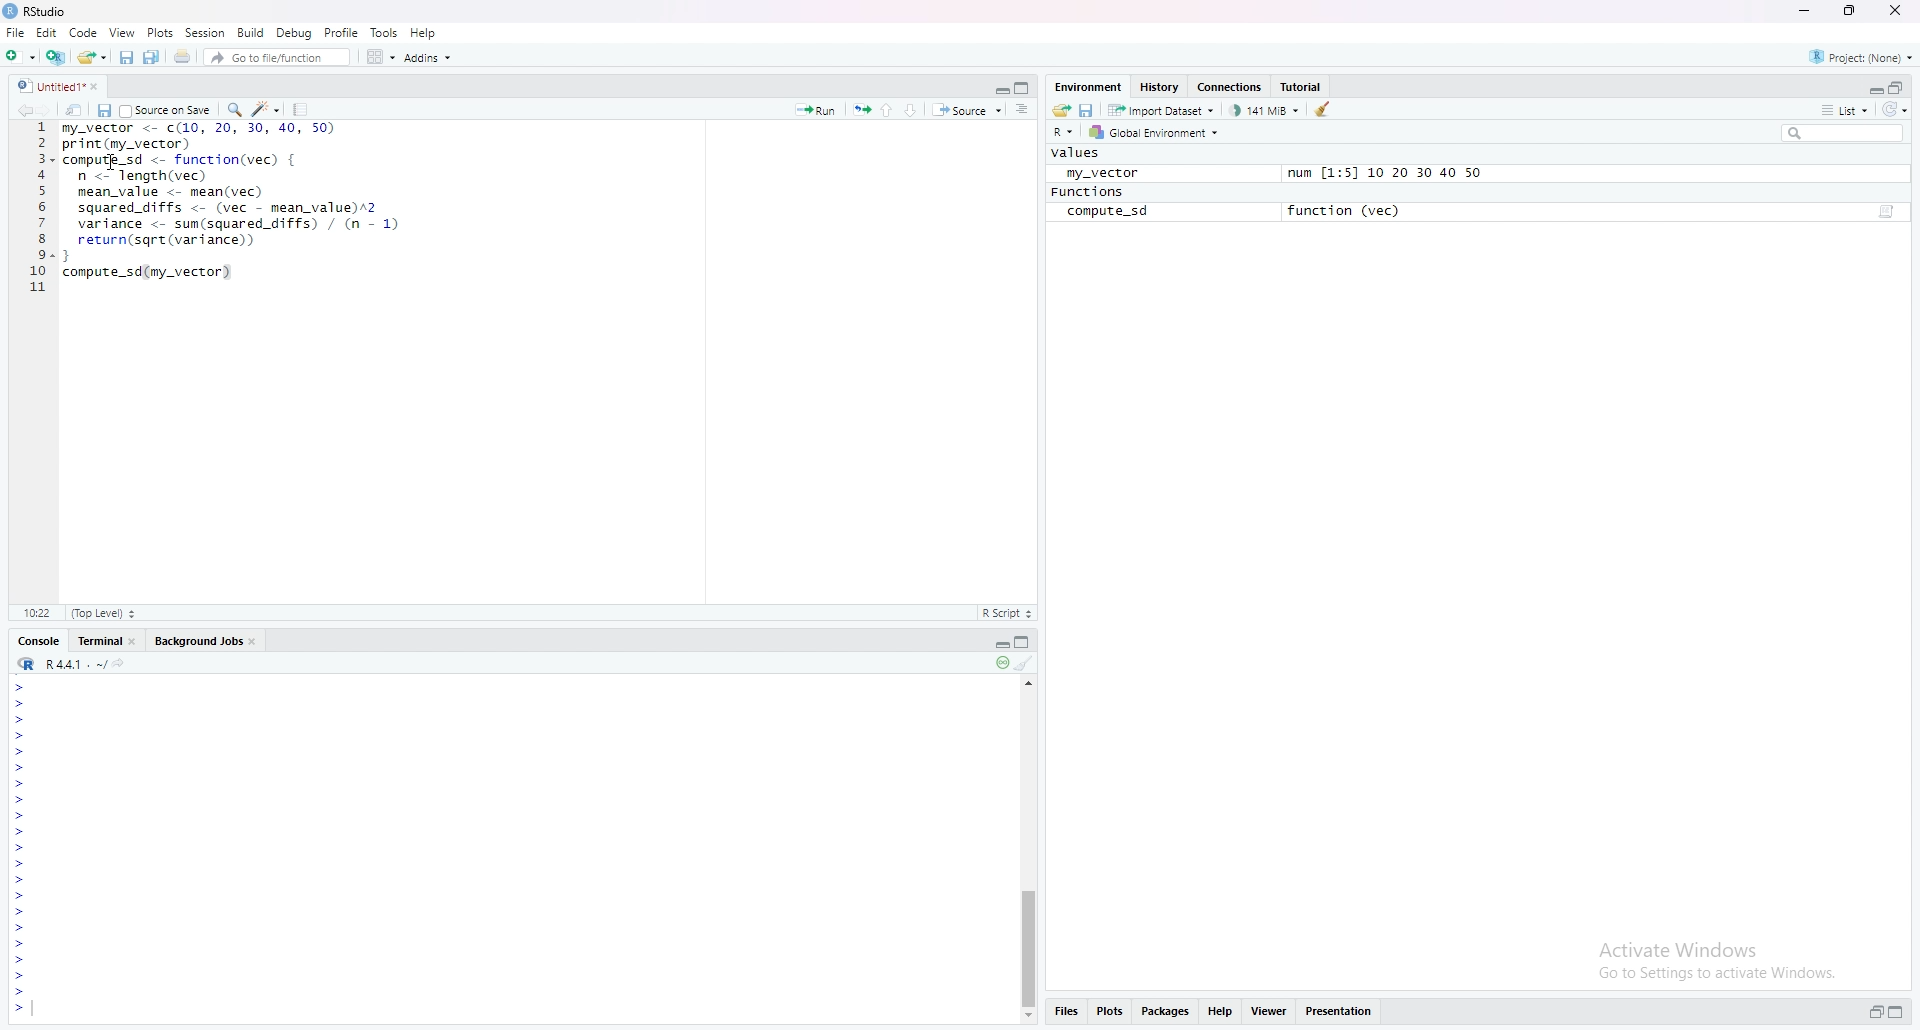  I want to click on Values, so click(1077, 153).